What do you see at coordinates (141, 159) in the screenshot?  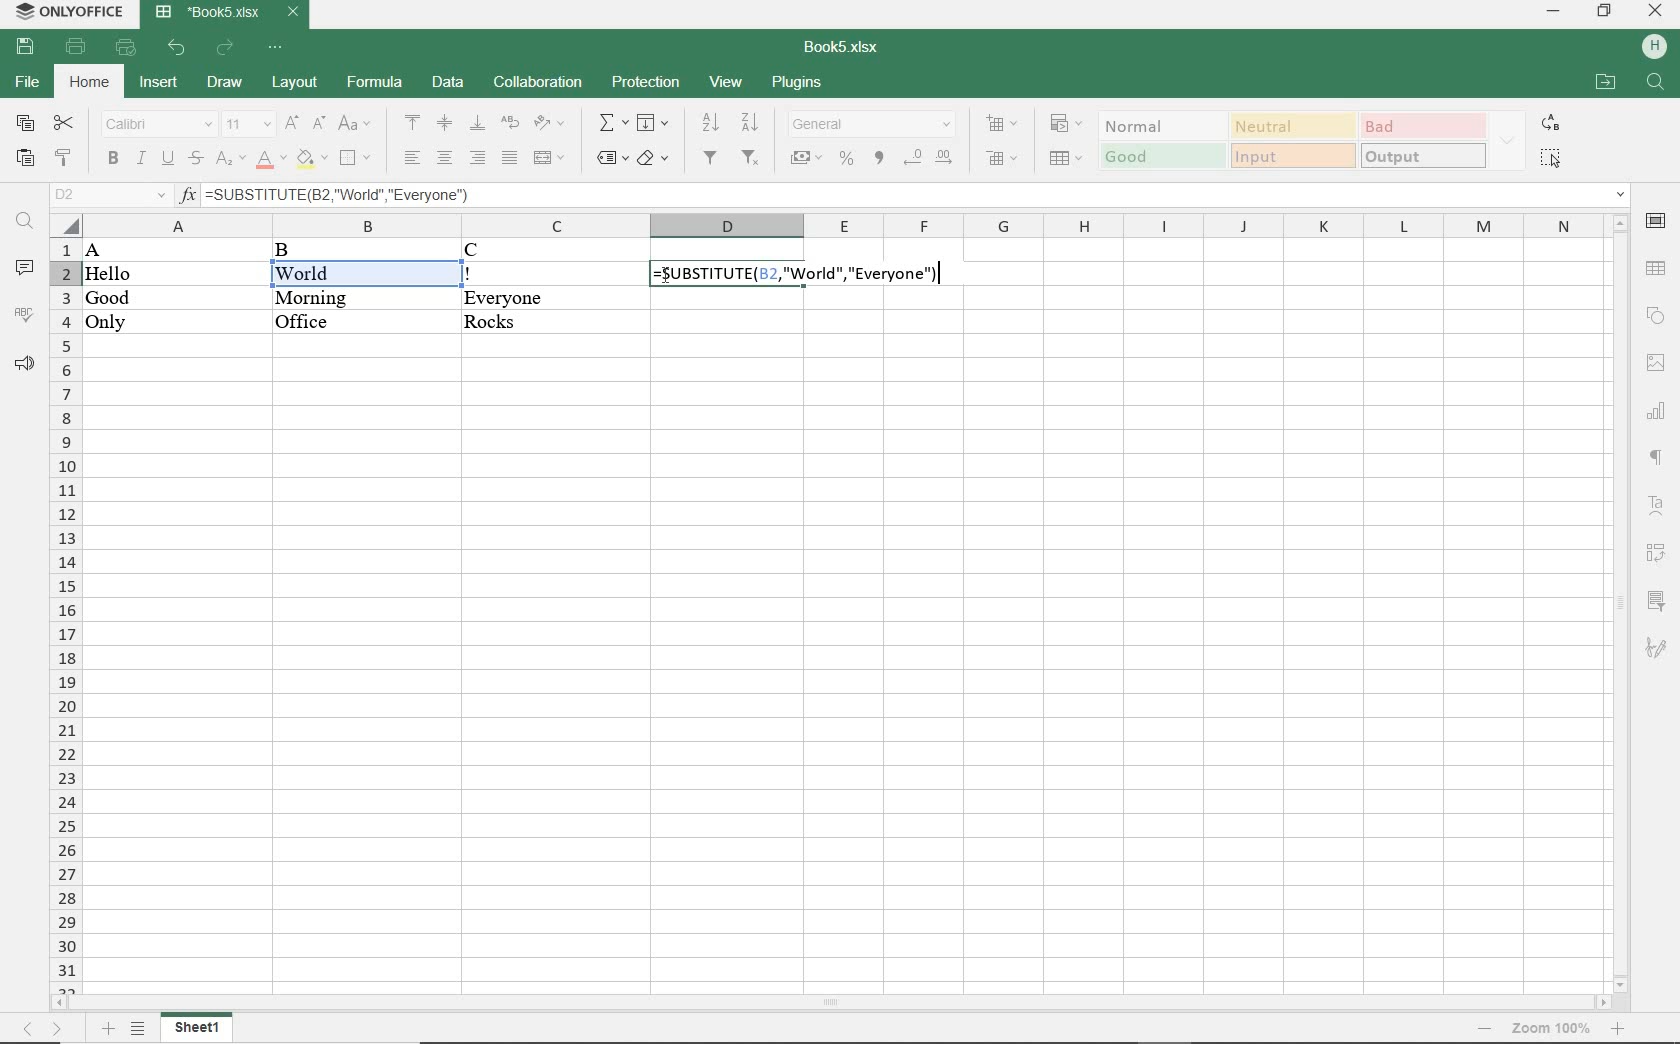 I see `italic` at bounding box center [141, 159].